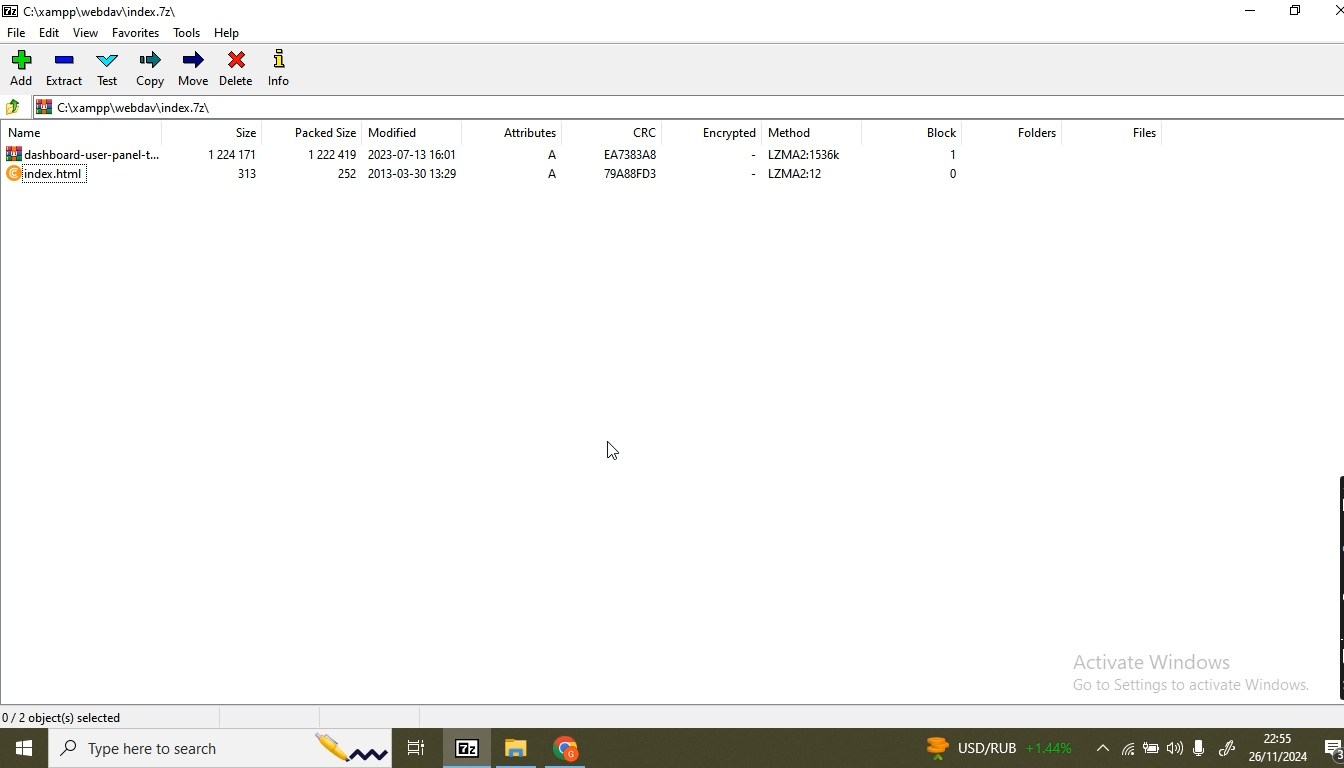 This screenshot has width=1344, height=768. Describe the element at coordinates (100, 9) in the screenshot. I see `C:\xampp\webdawindex.72\` at that location.